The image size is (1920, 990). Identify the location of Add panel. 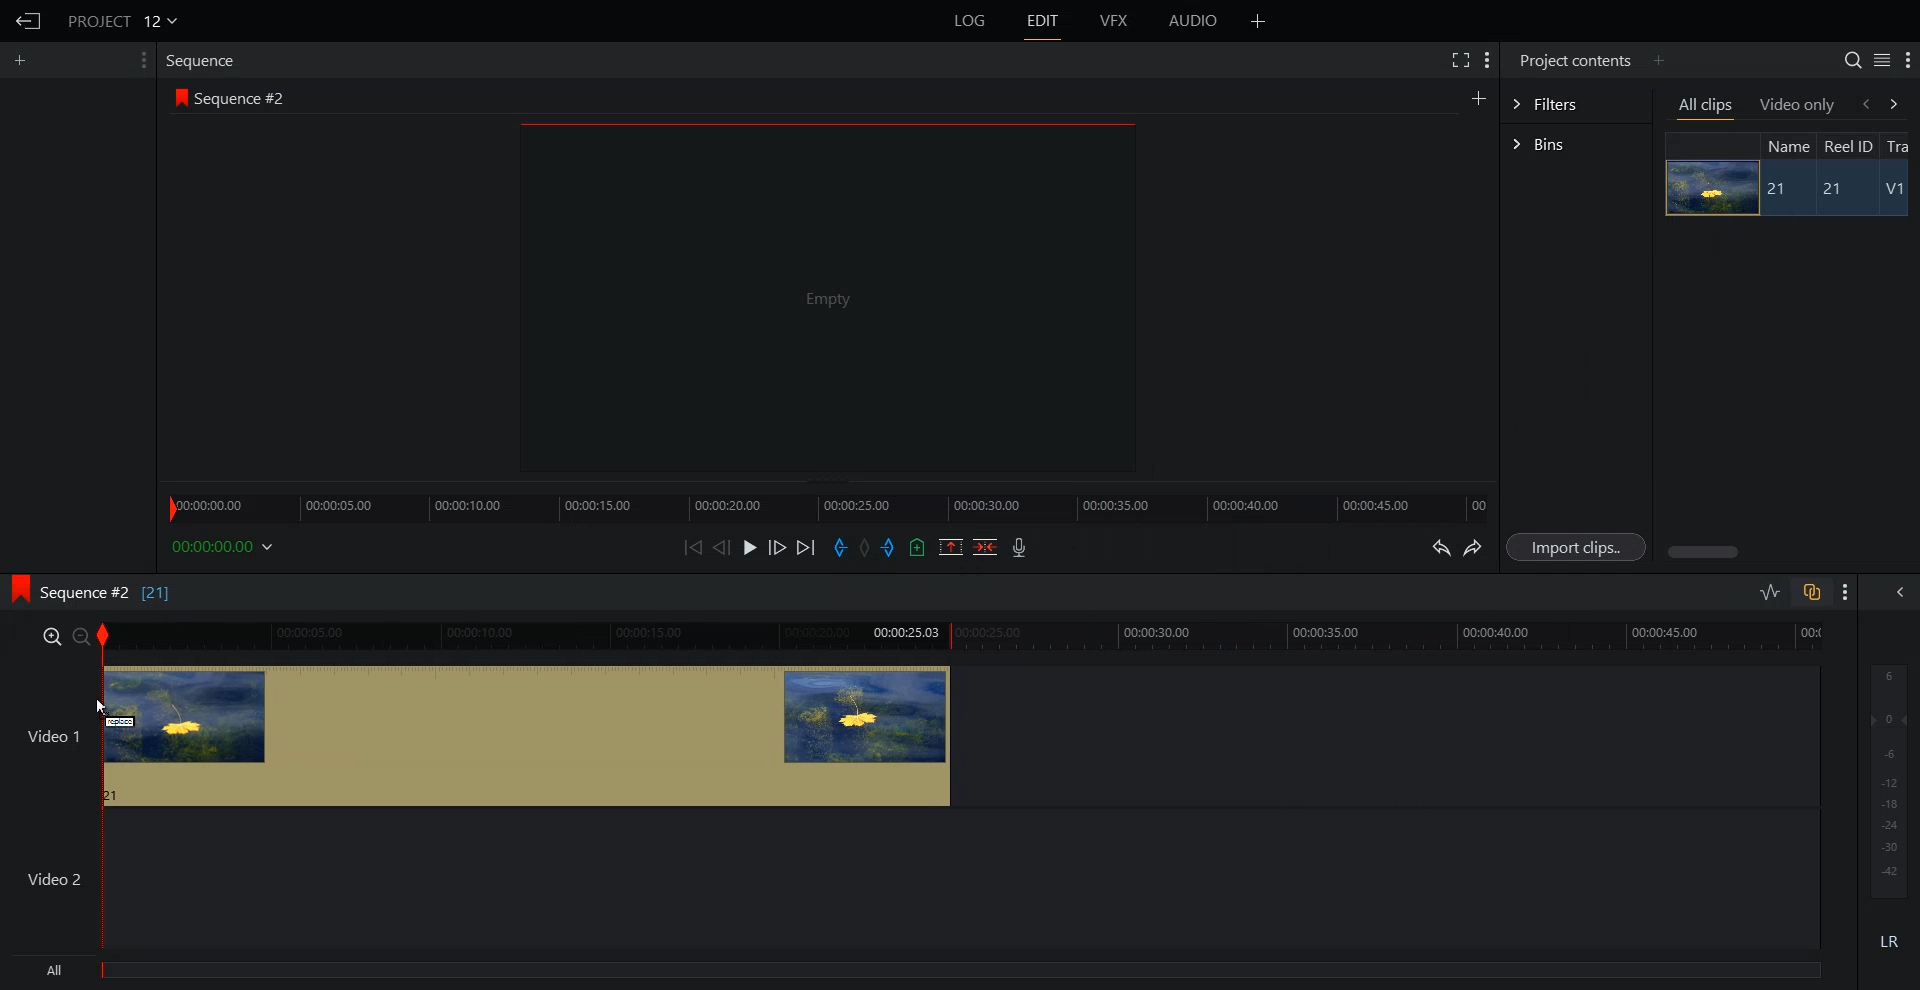
(1658, 60).